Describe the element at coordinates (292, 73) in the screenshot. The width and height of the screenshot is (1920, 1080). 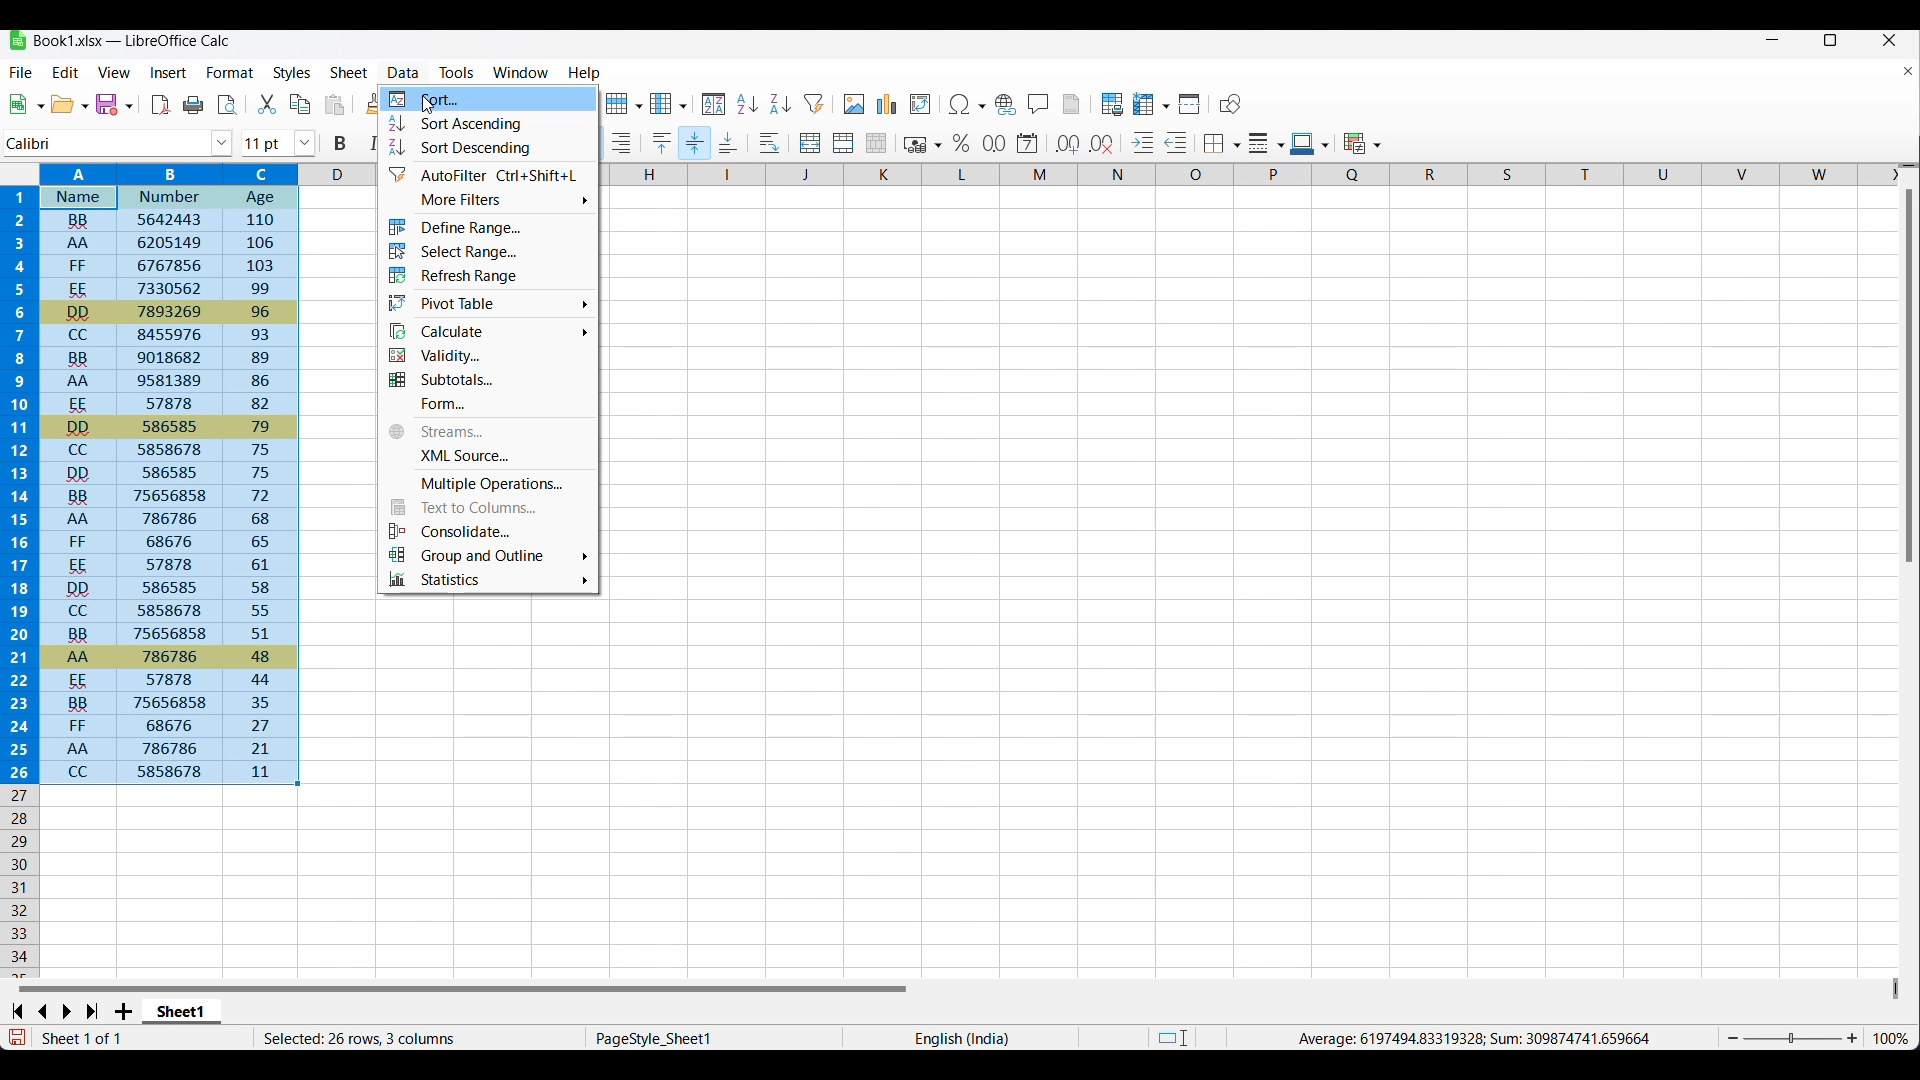
I see `Styles menu` at that location.